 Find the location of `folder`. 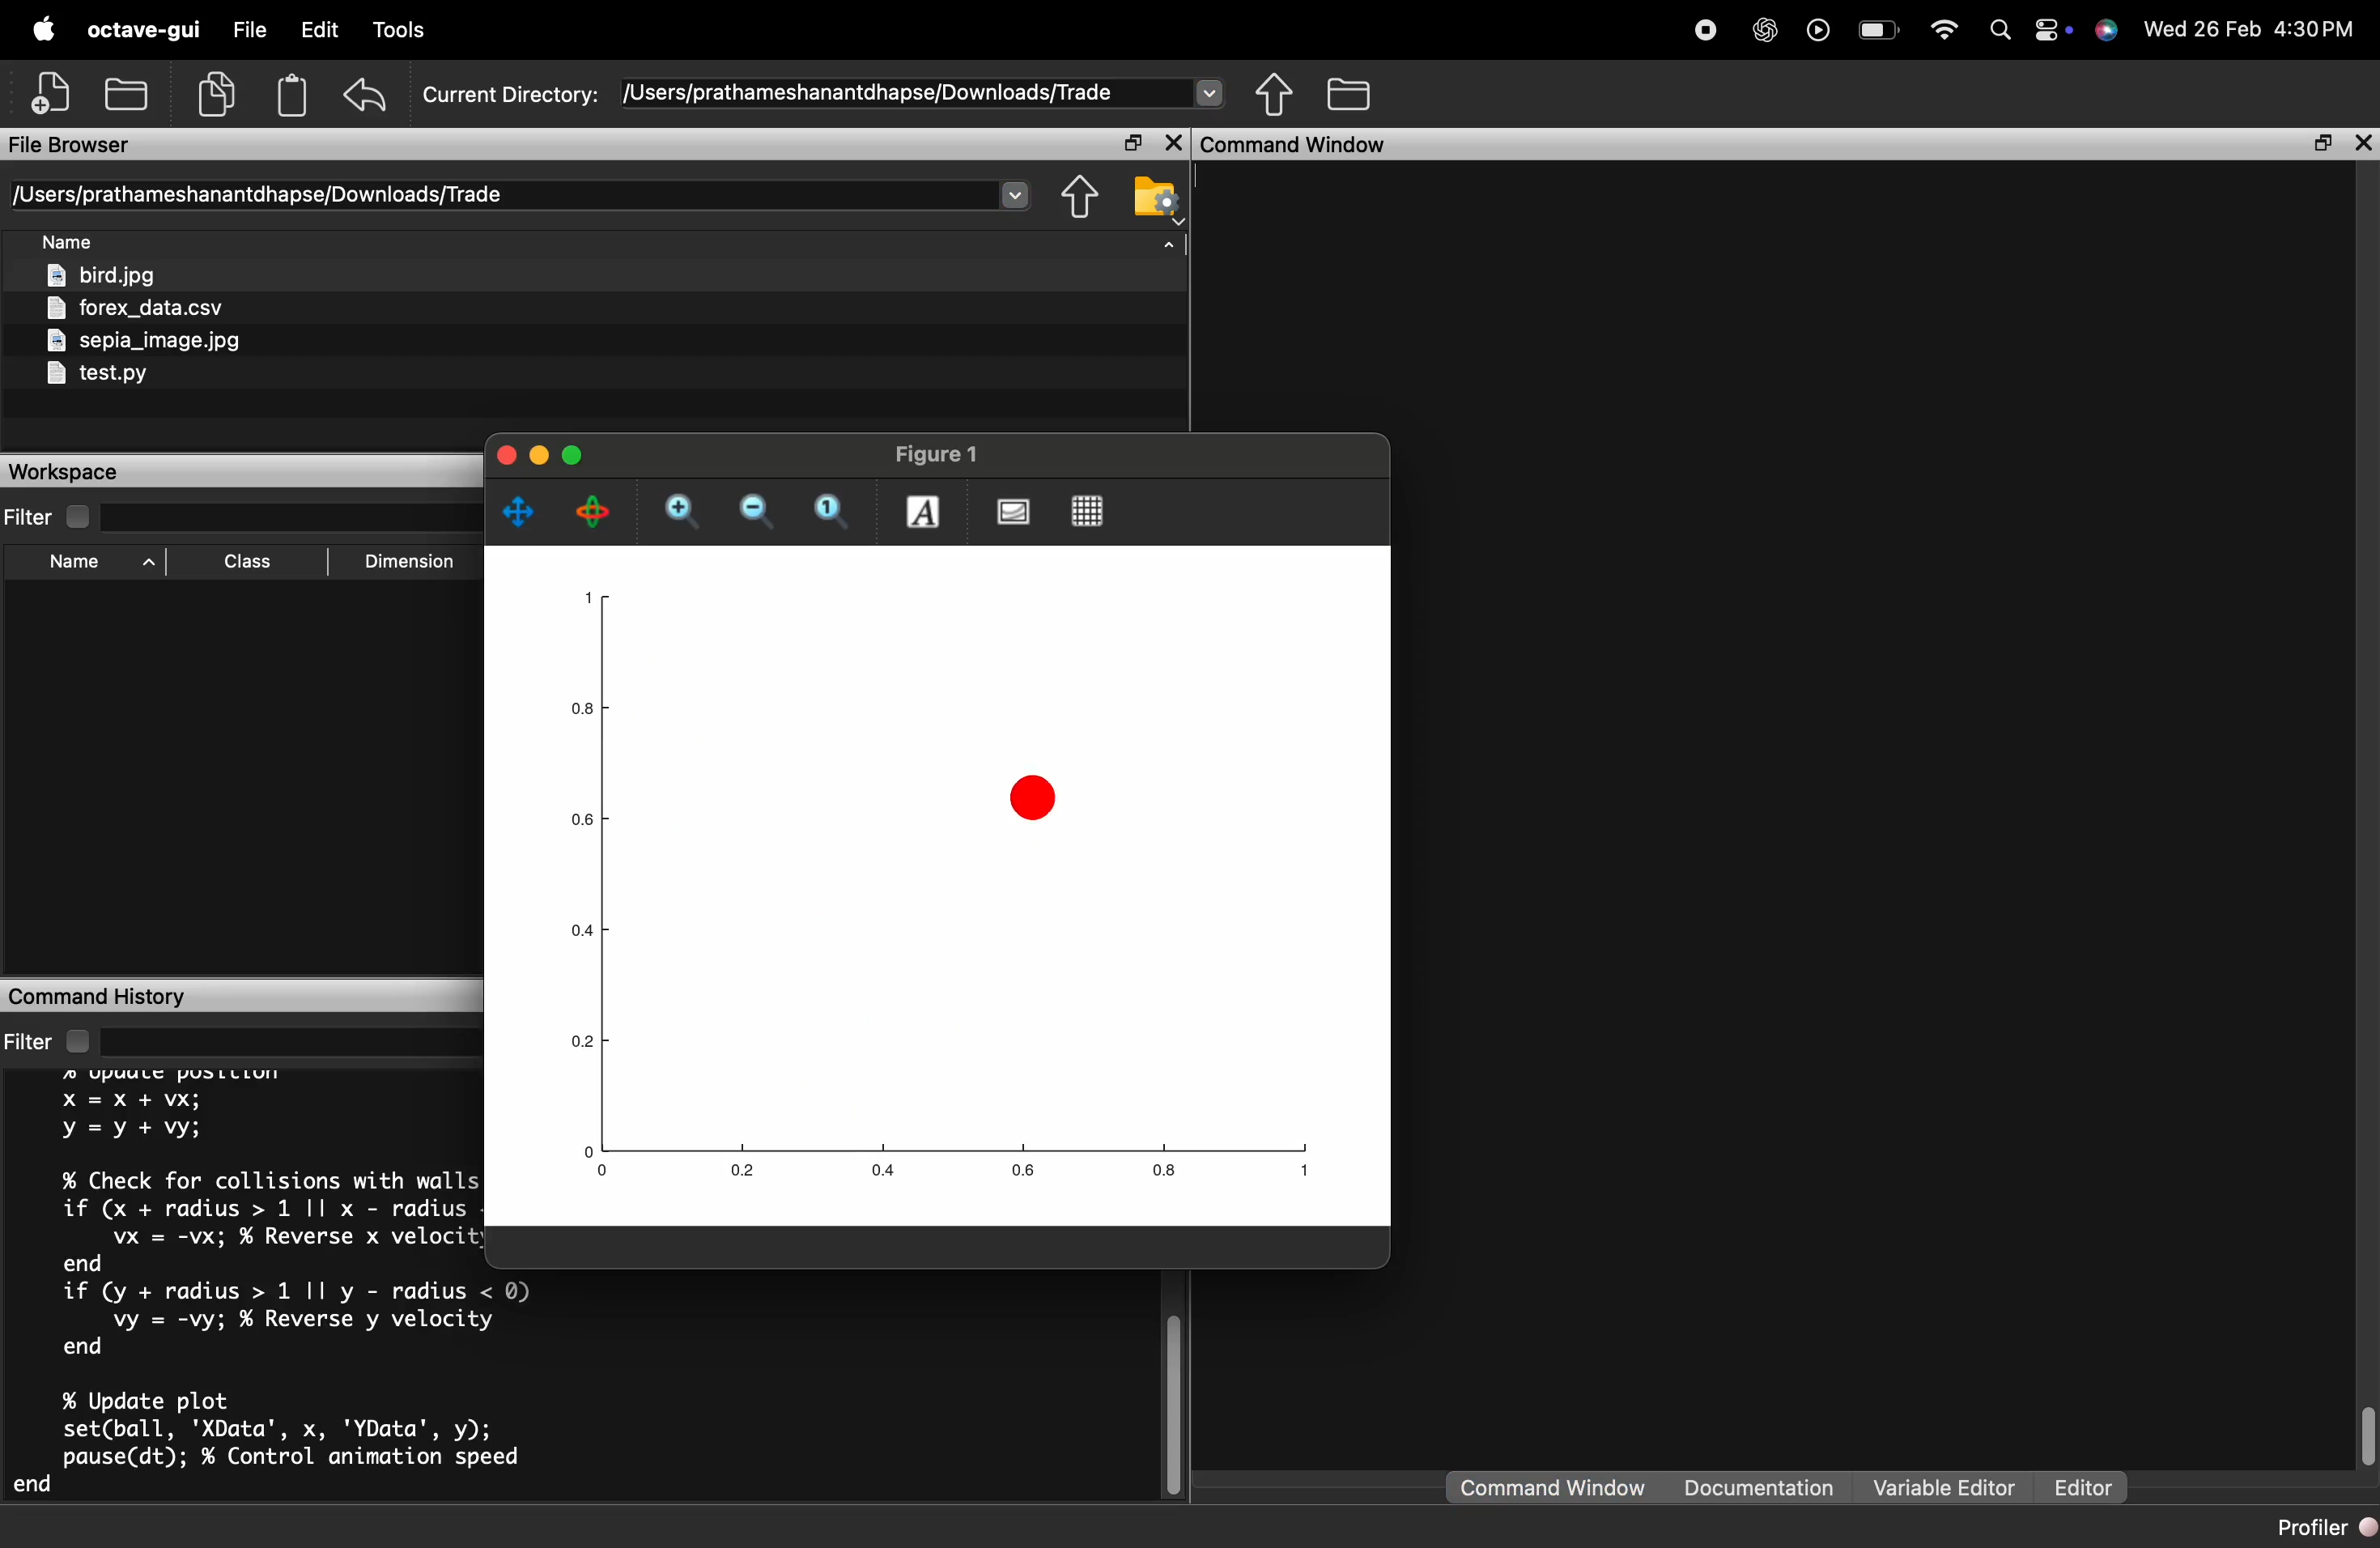

folder is located at coordinates (1350, 93).